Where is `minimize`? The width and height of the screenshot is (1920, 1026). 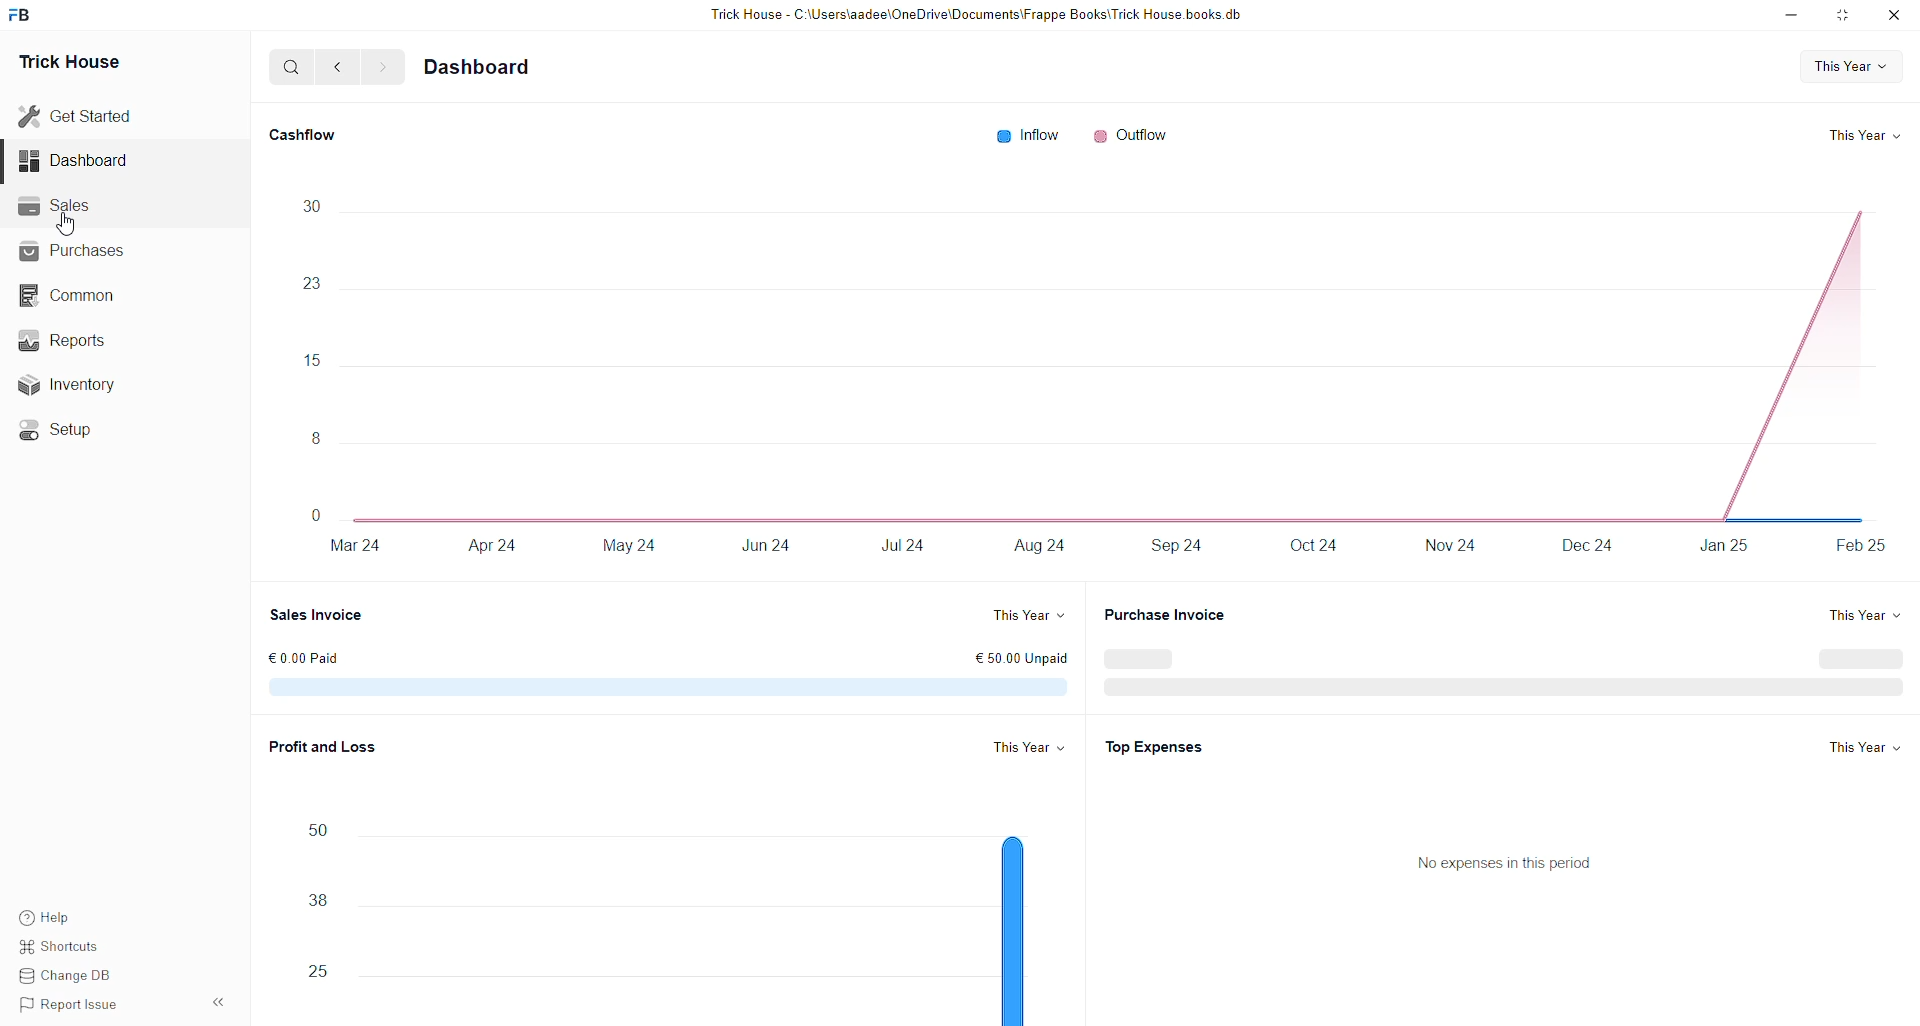
minimize is located at coordinates (1792, 16).